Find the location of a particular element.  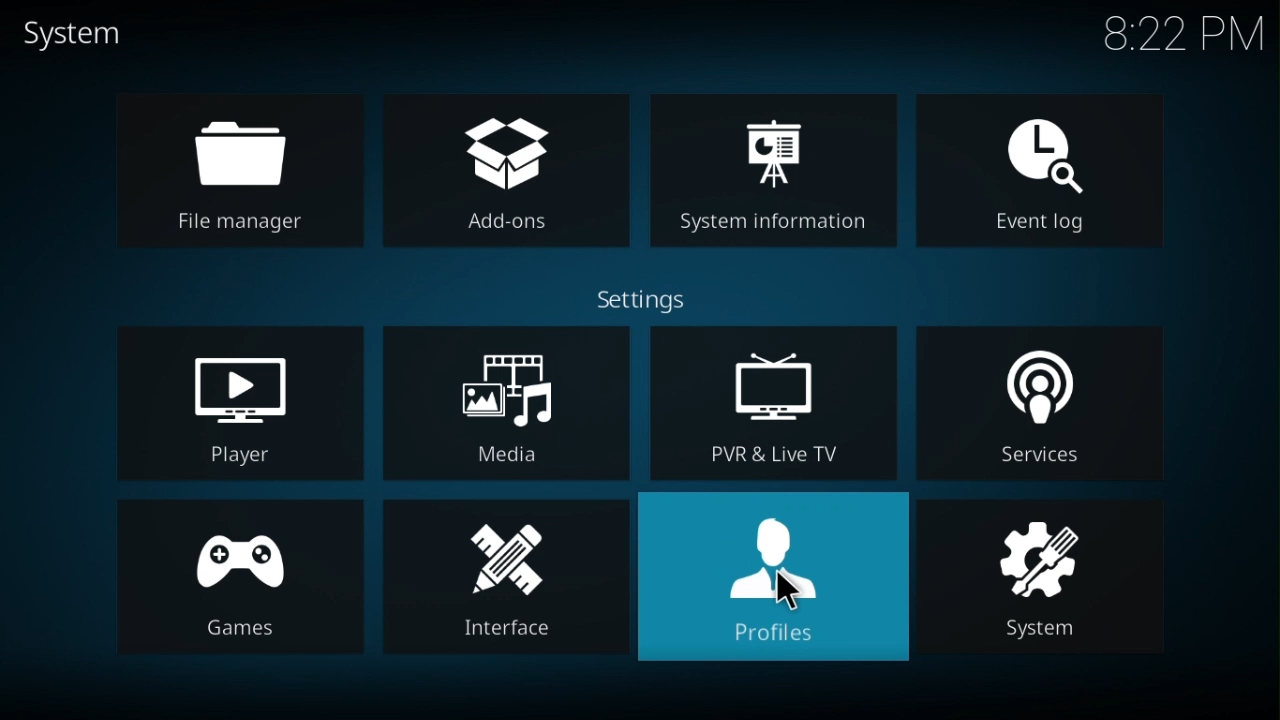

file manager is located at coordinates (233, 170).